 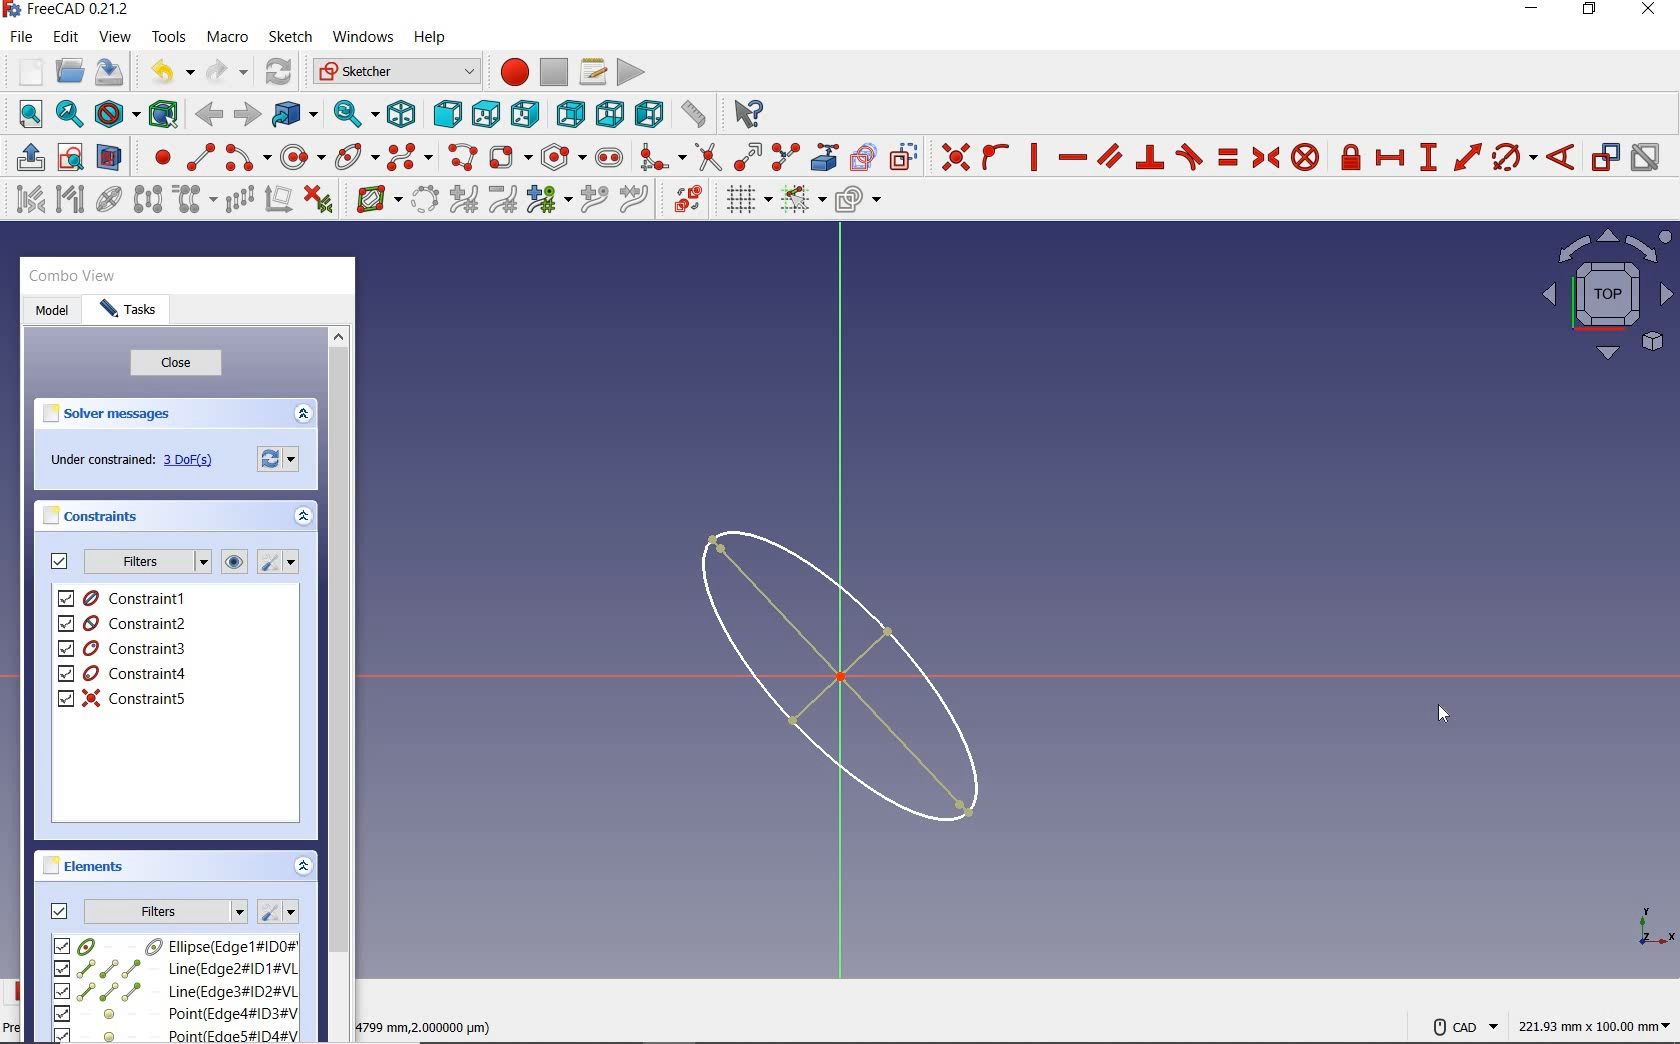 What do you see at coordinates (401, 113) in the screenshot?
I see `isometric` at bounding box center [401, 113].